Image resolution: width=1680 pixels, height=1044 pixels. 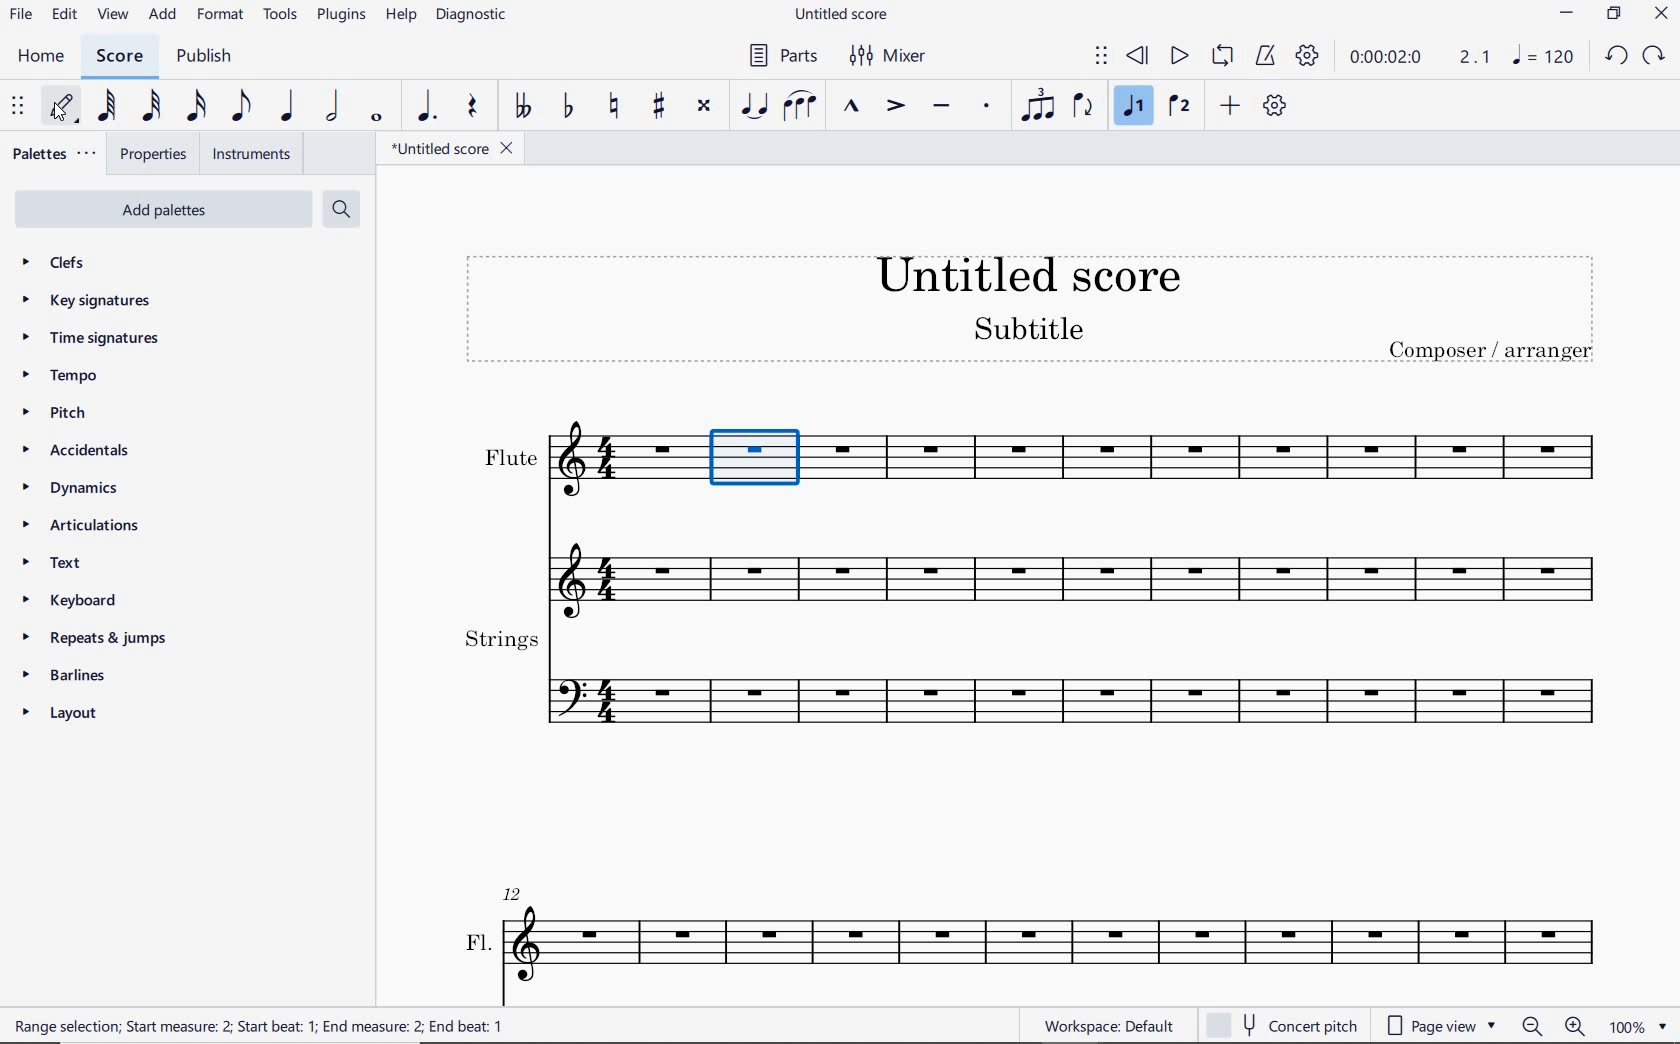 What do you see at coordinates (264, 1026) in the screenshot?
I see `RANGE SELECTION` at bounding box center [264, 1026].